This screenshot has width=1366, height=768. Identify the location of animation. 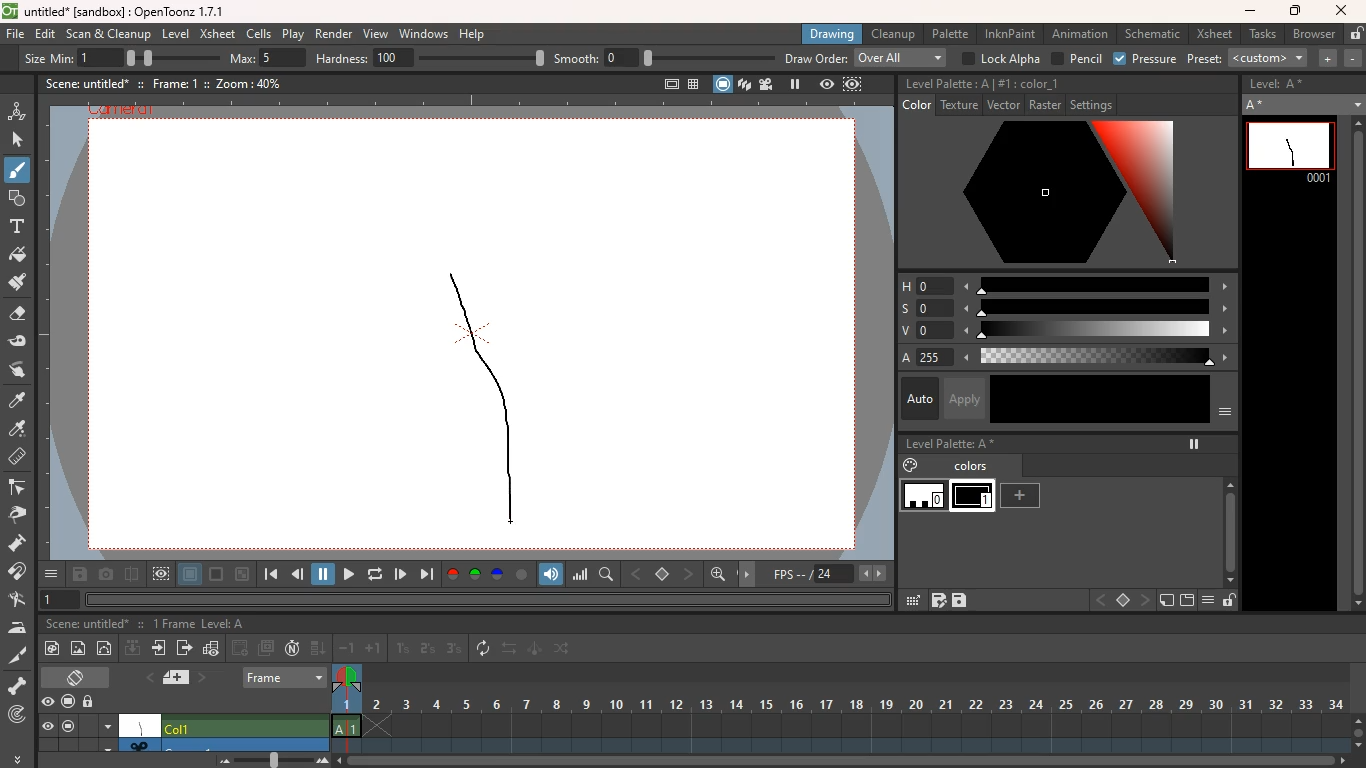
(18, 109).